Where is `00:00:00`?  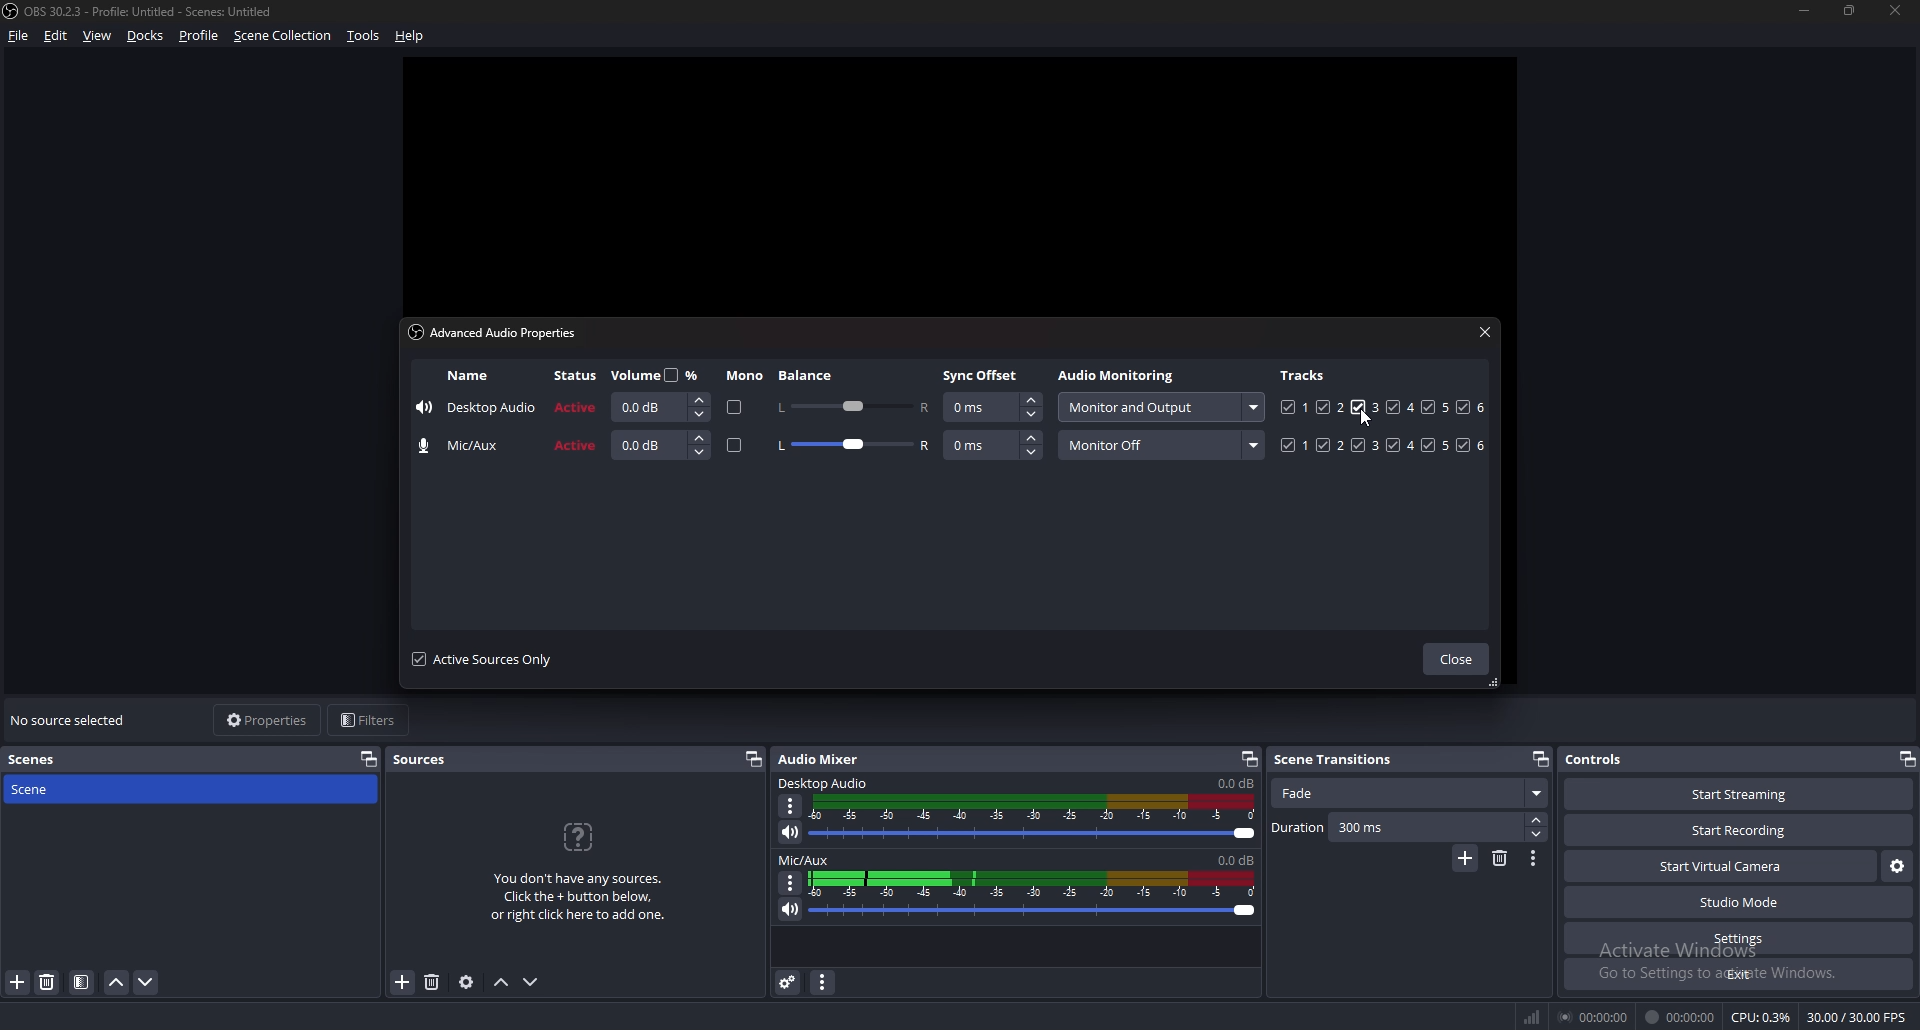 00:00:00 is located at coordinates (1596, 1016).